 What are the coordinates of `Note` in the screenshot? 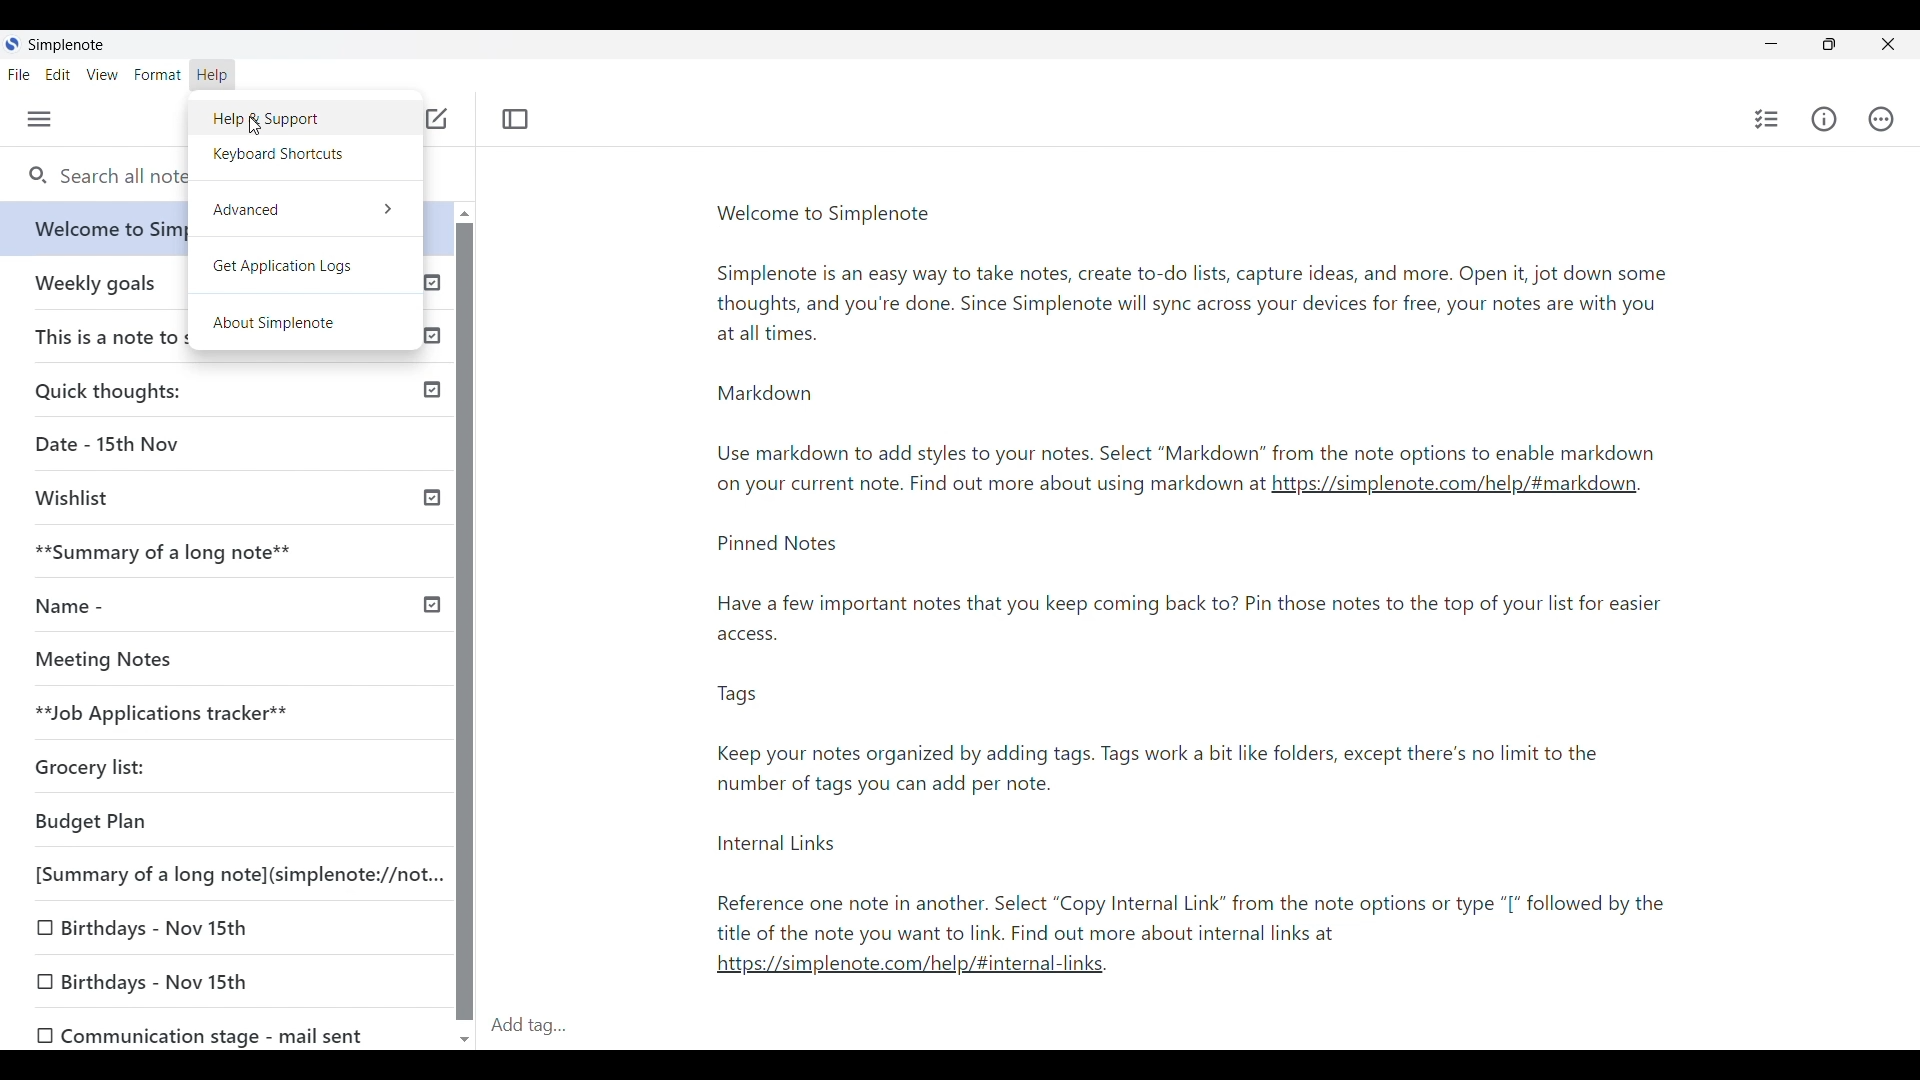 It's located at (987, 486).